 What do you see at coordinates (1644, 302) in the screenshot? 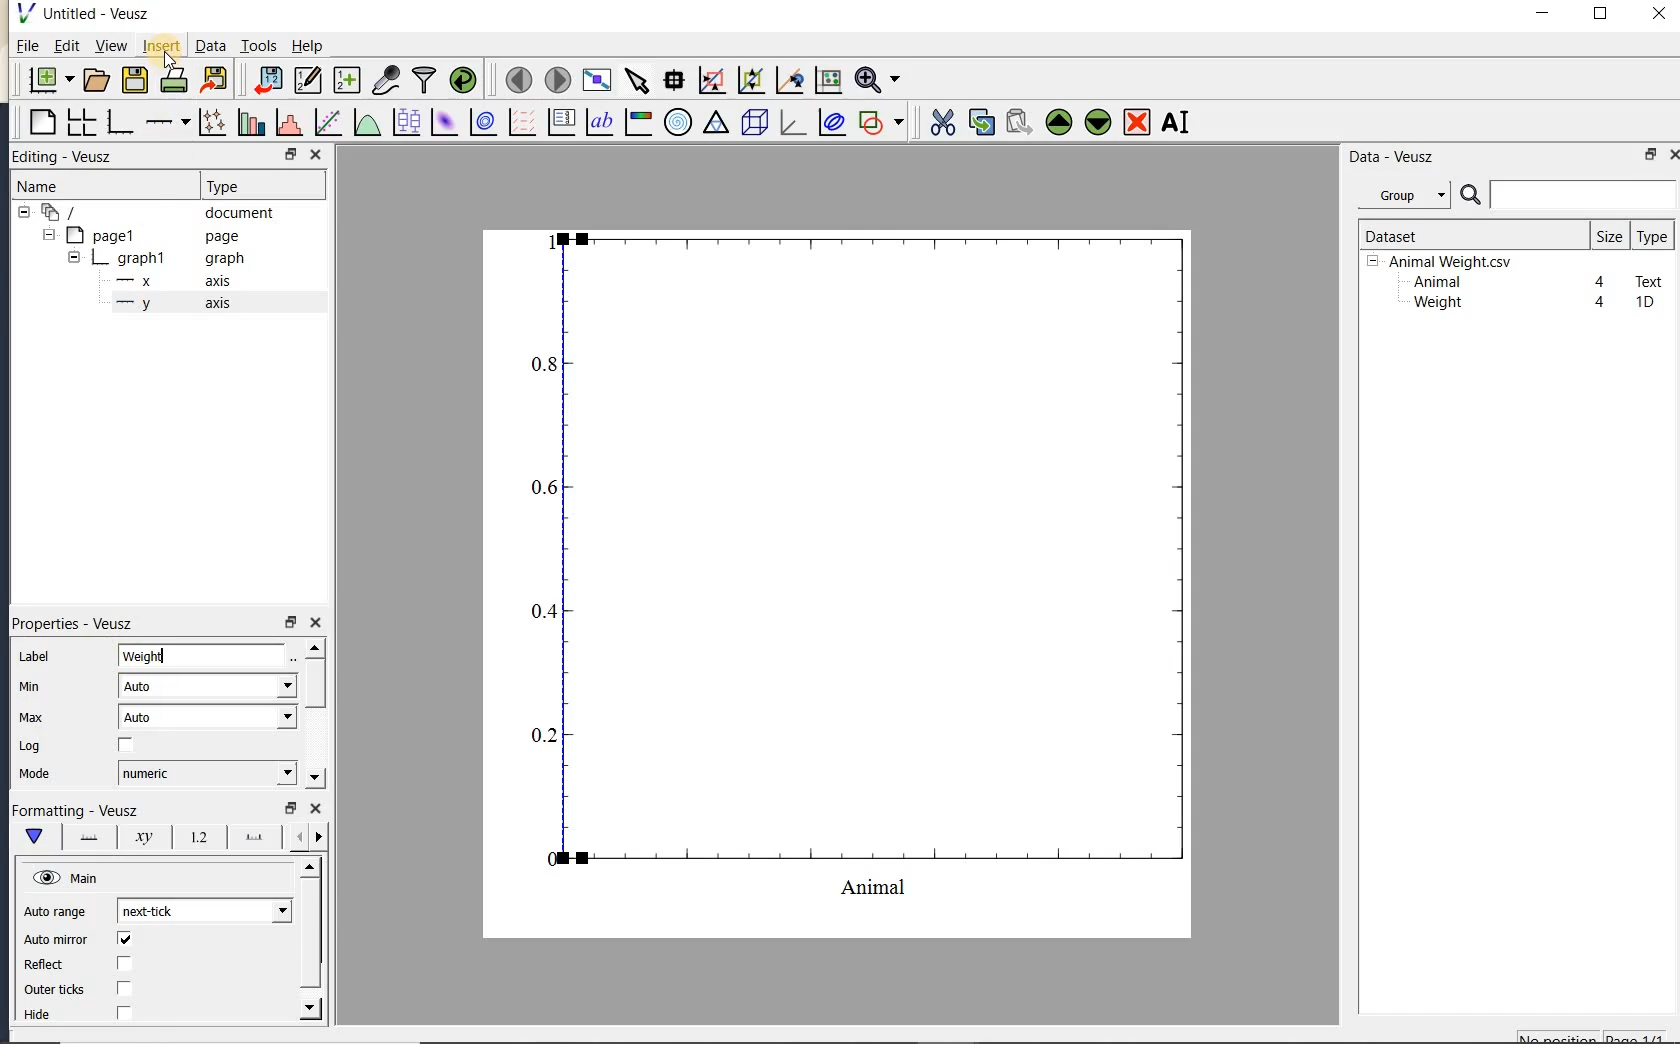
I see `1D` at bounding box center [1644, 302].